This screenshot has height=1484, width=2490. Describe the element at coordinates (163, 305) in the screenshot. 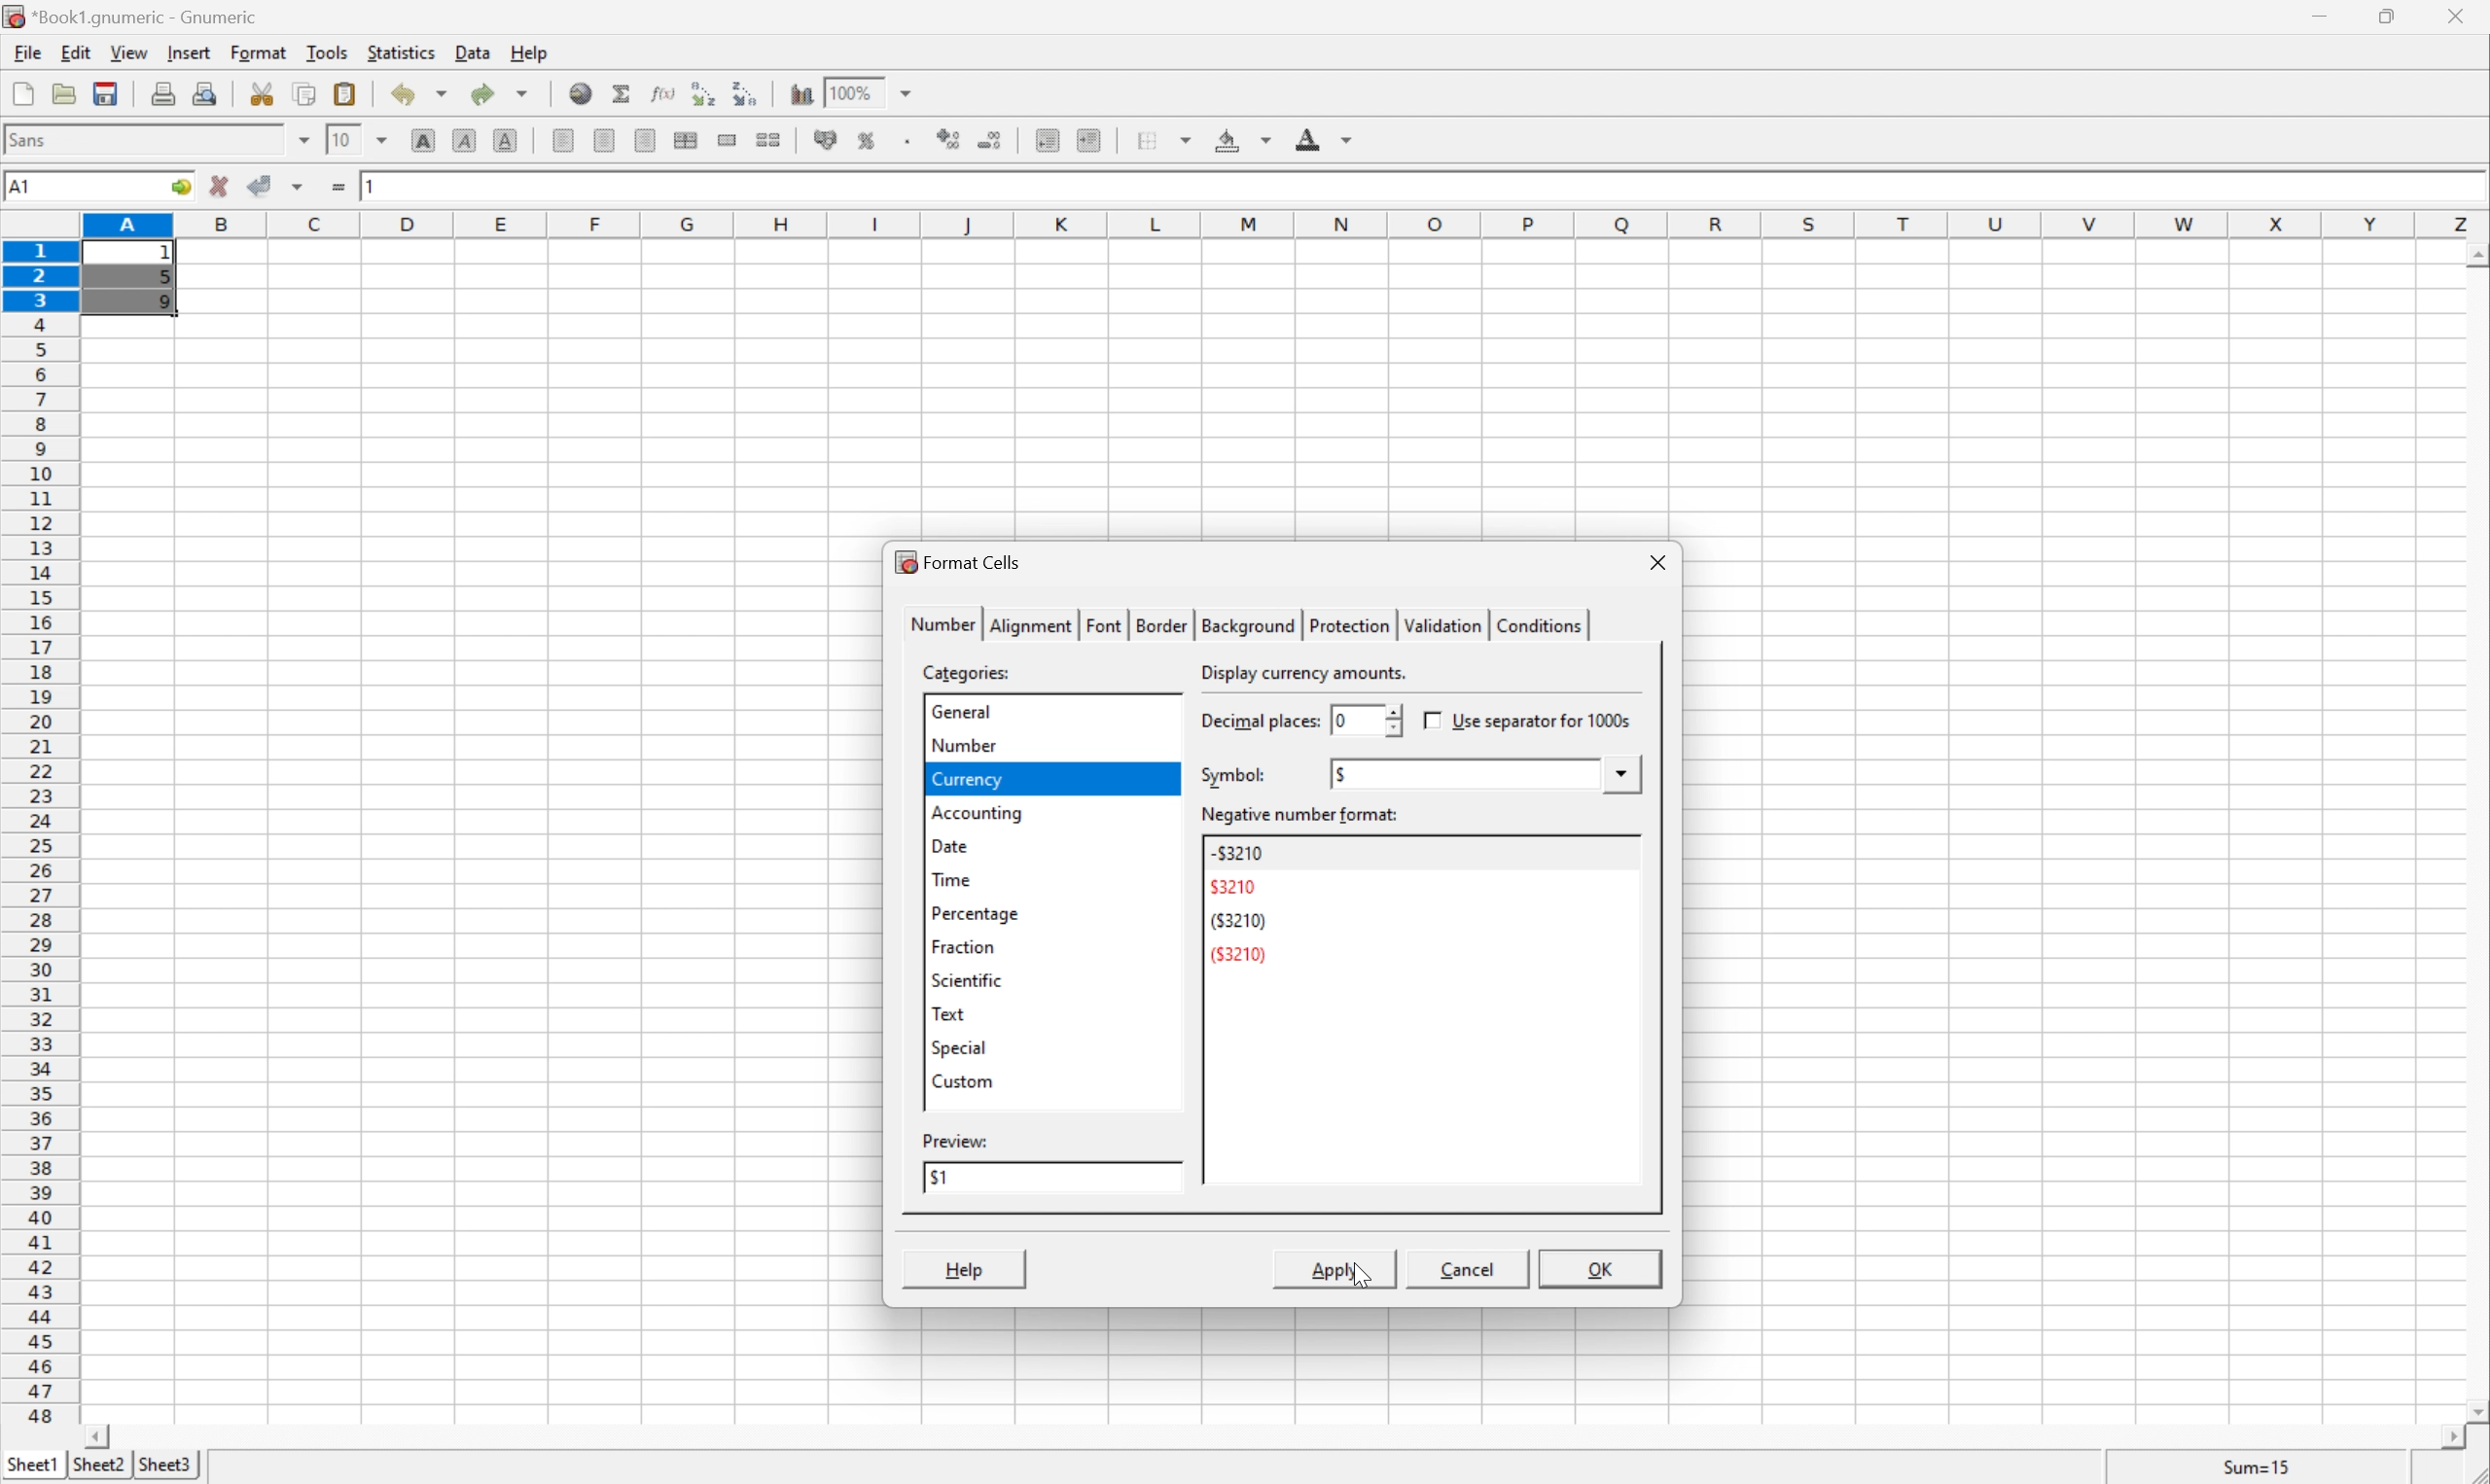

I see `9` at that location.